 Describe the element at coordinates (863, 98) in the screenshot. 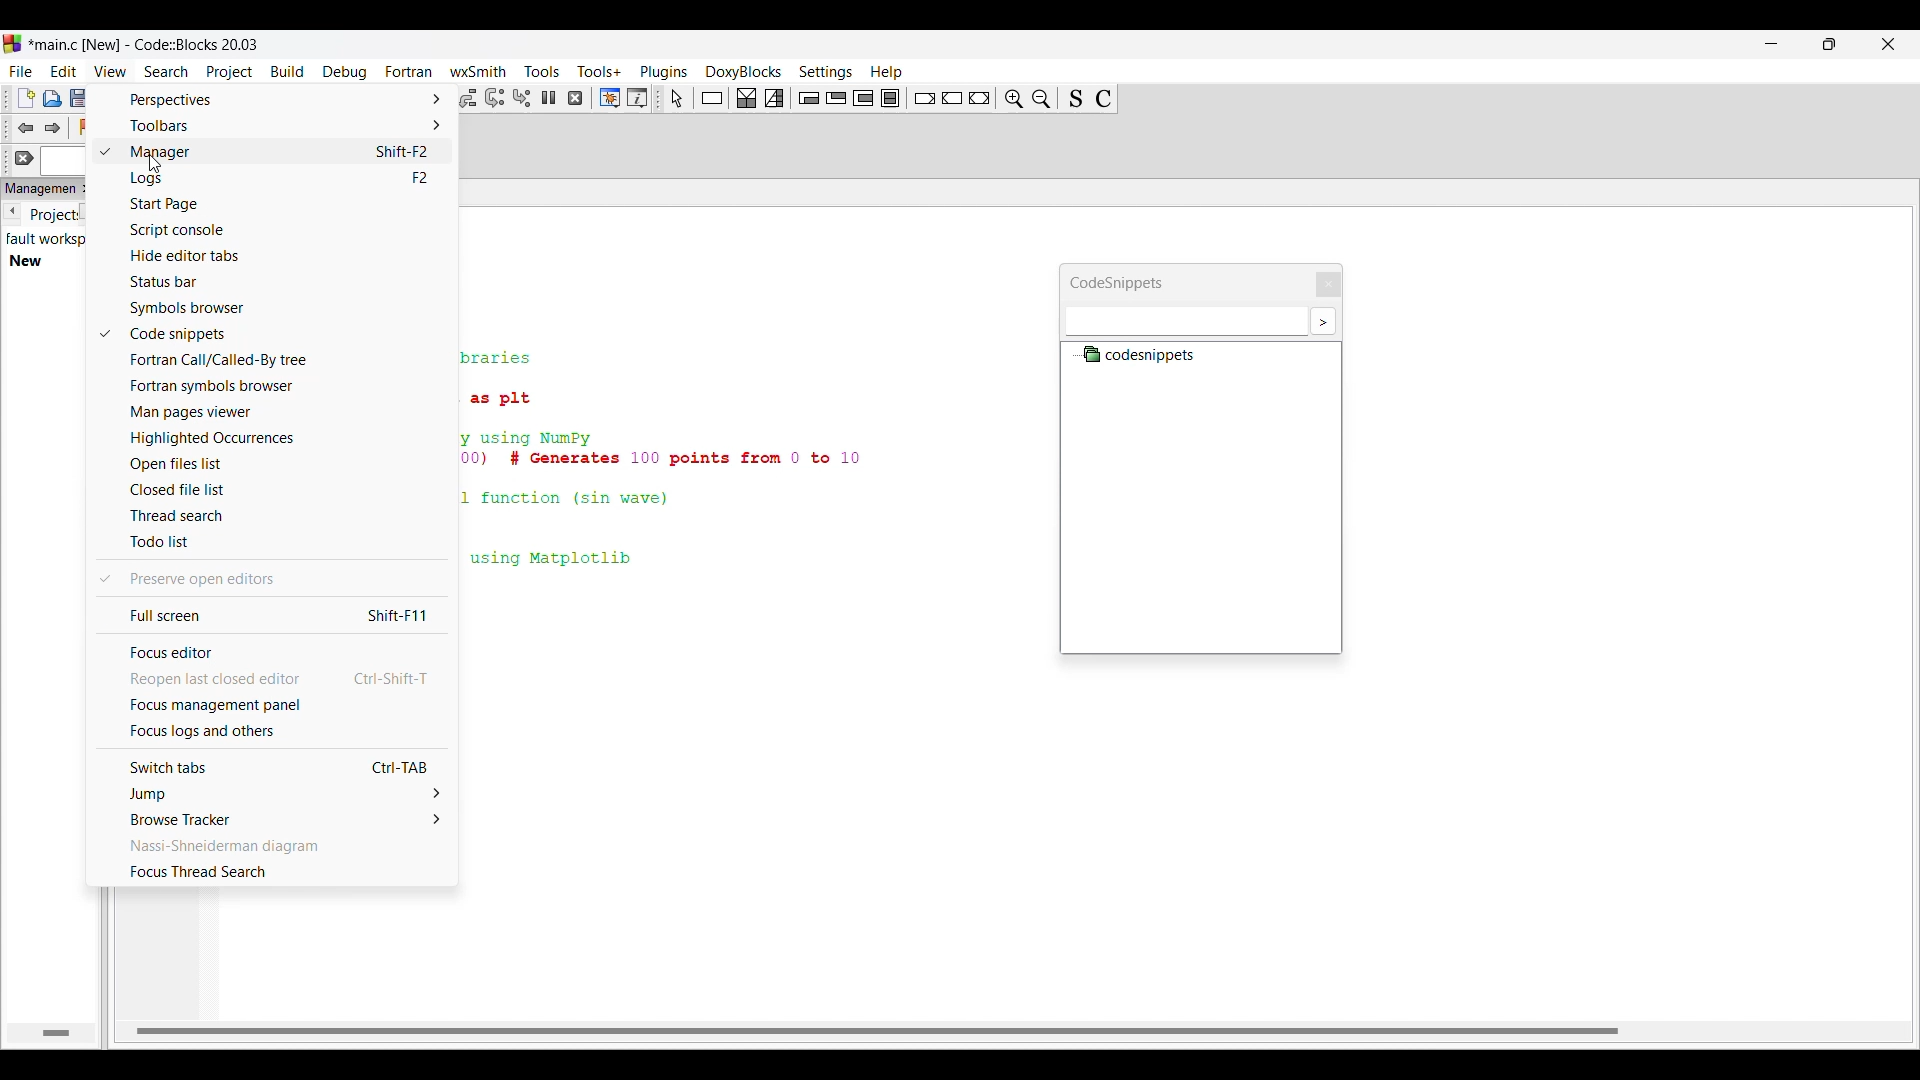

I see `Counting loop` at that location.